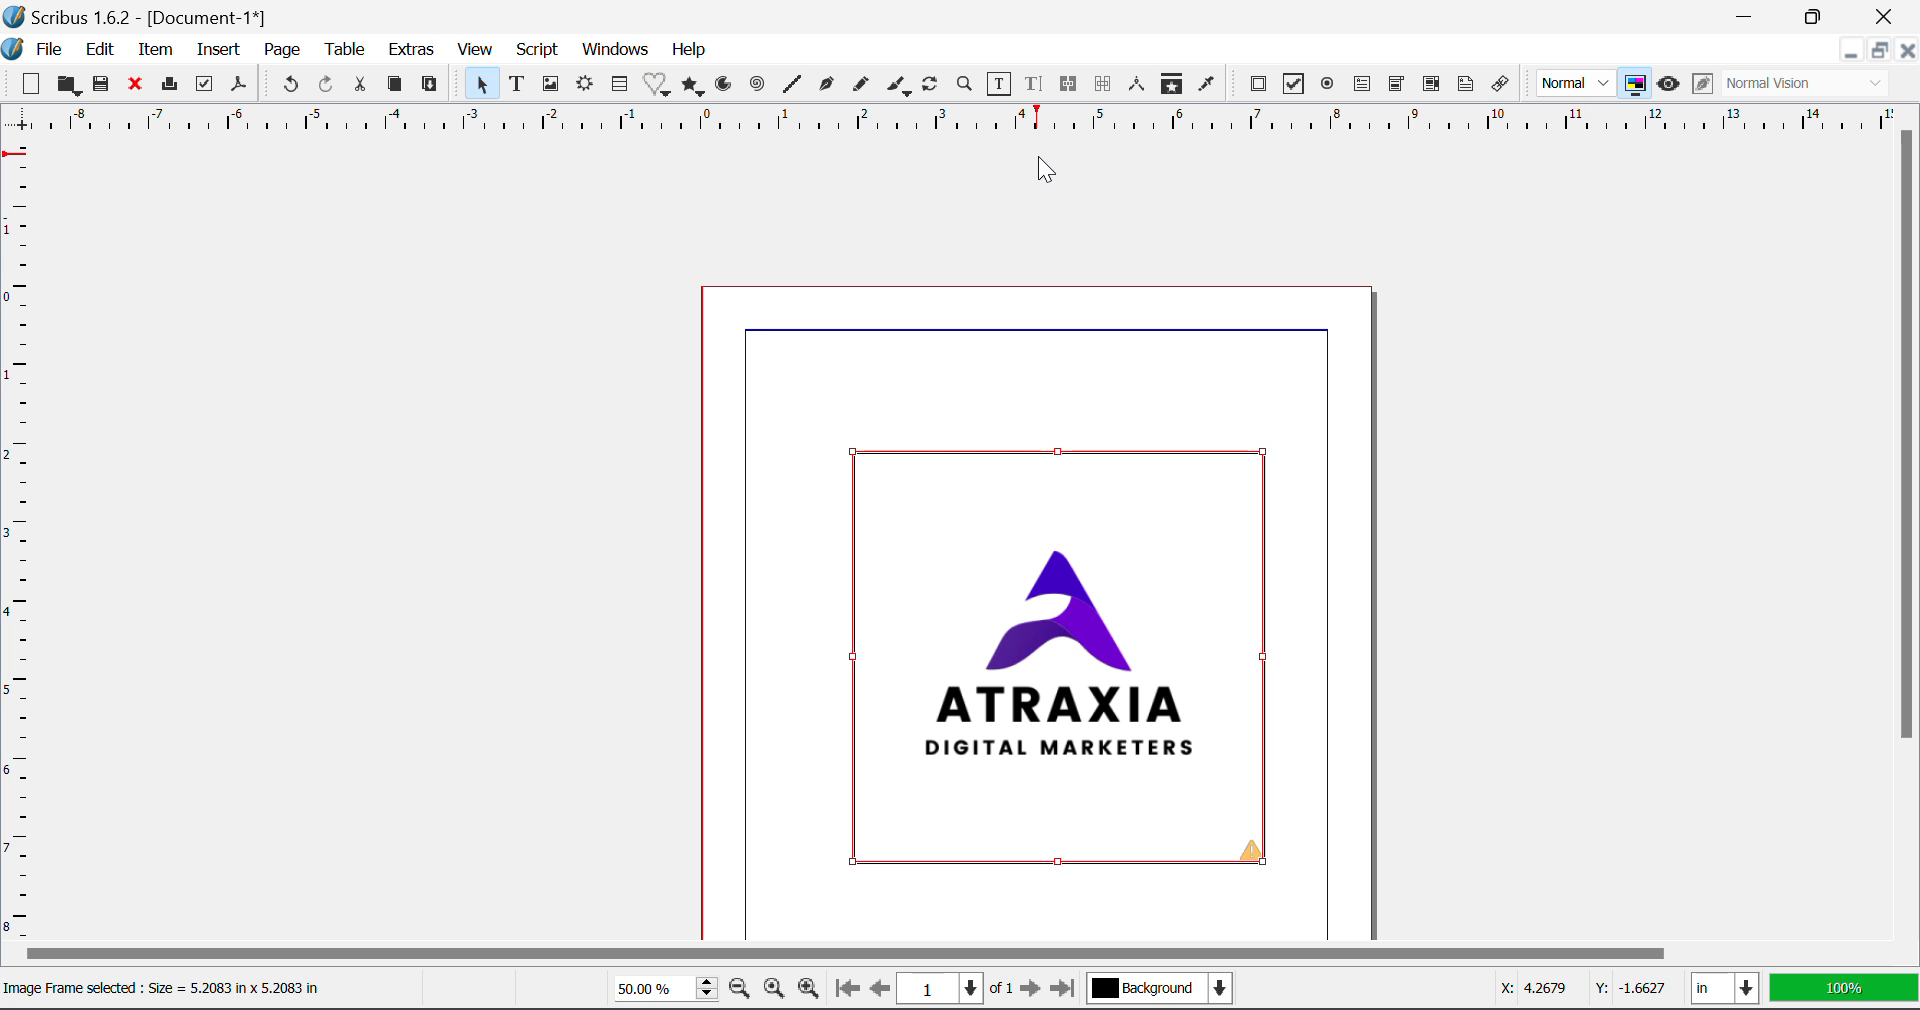 The image size is (1920, 1010). What do you see at coordinates (155, 50) in the screenshot?
I see `Item` at bounding box center [155, 50].